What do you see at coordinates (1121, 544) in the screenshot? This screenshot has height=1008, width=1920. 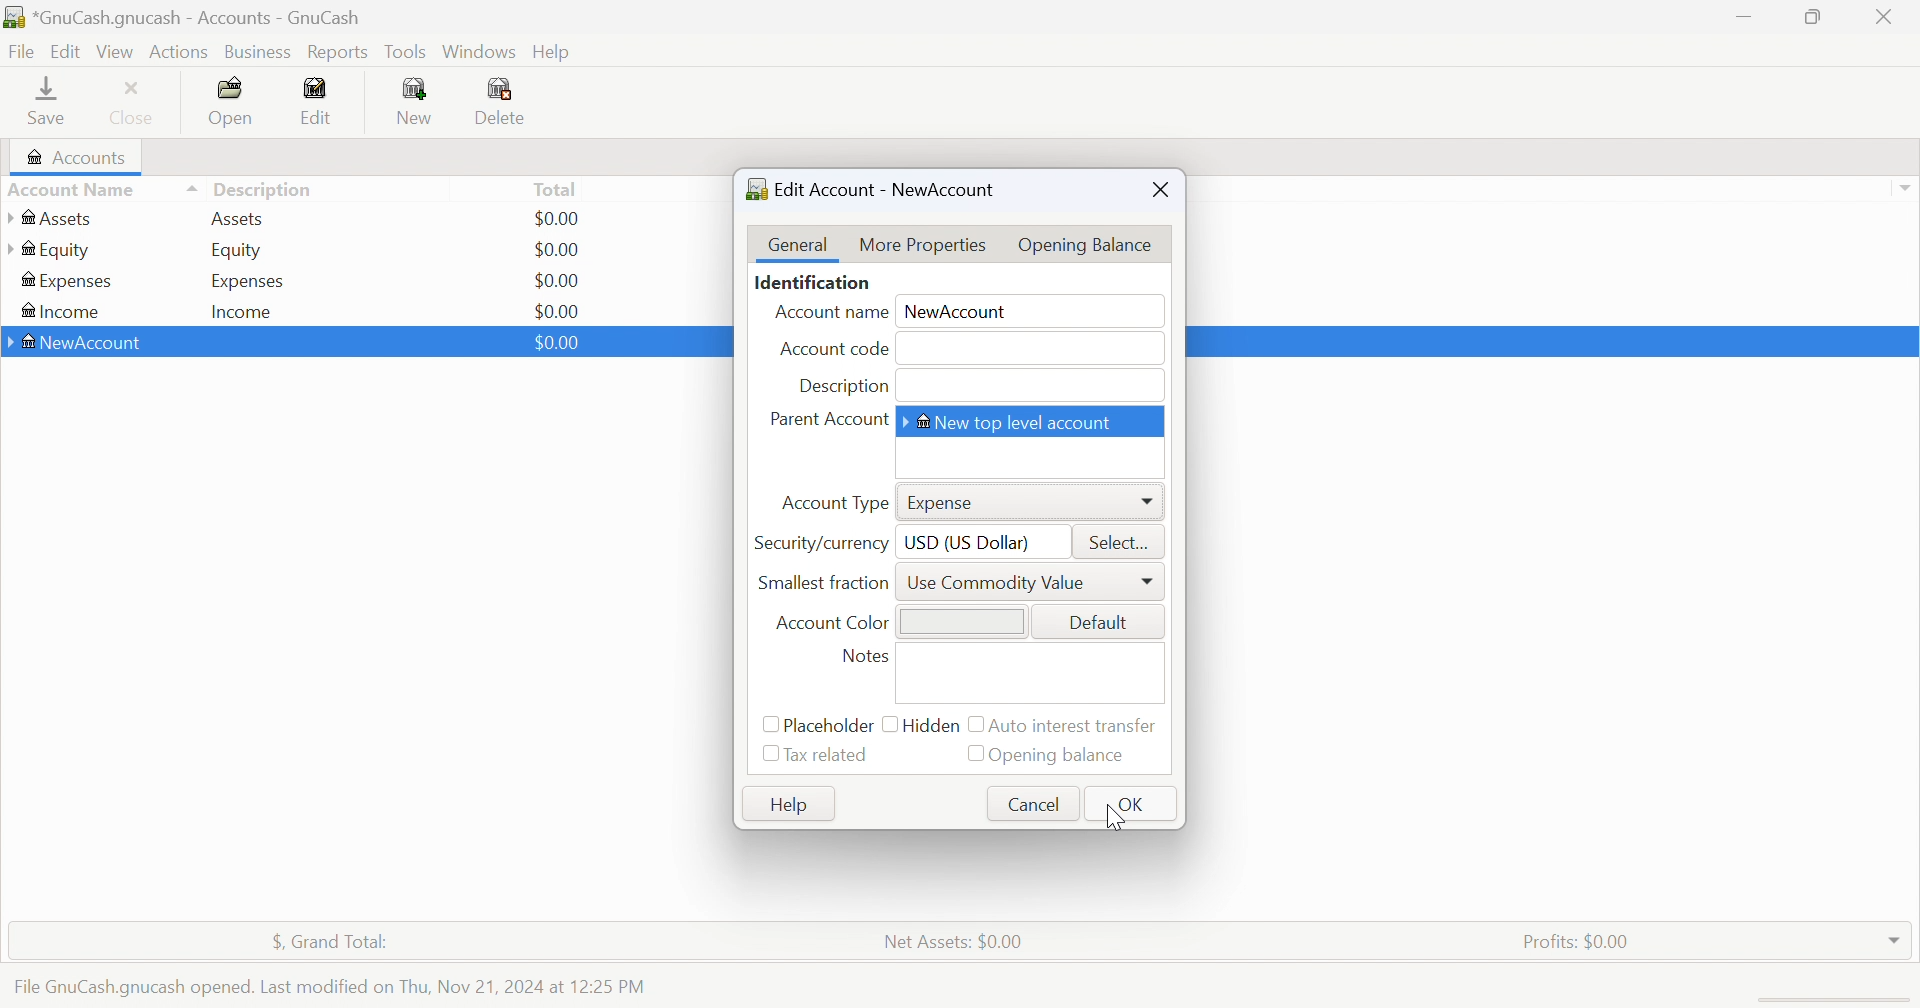 I see `Select...` at bounding box center [1121, 544].